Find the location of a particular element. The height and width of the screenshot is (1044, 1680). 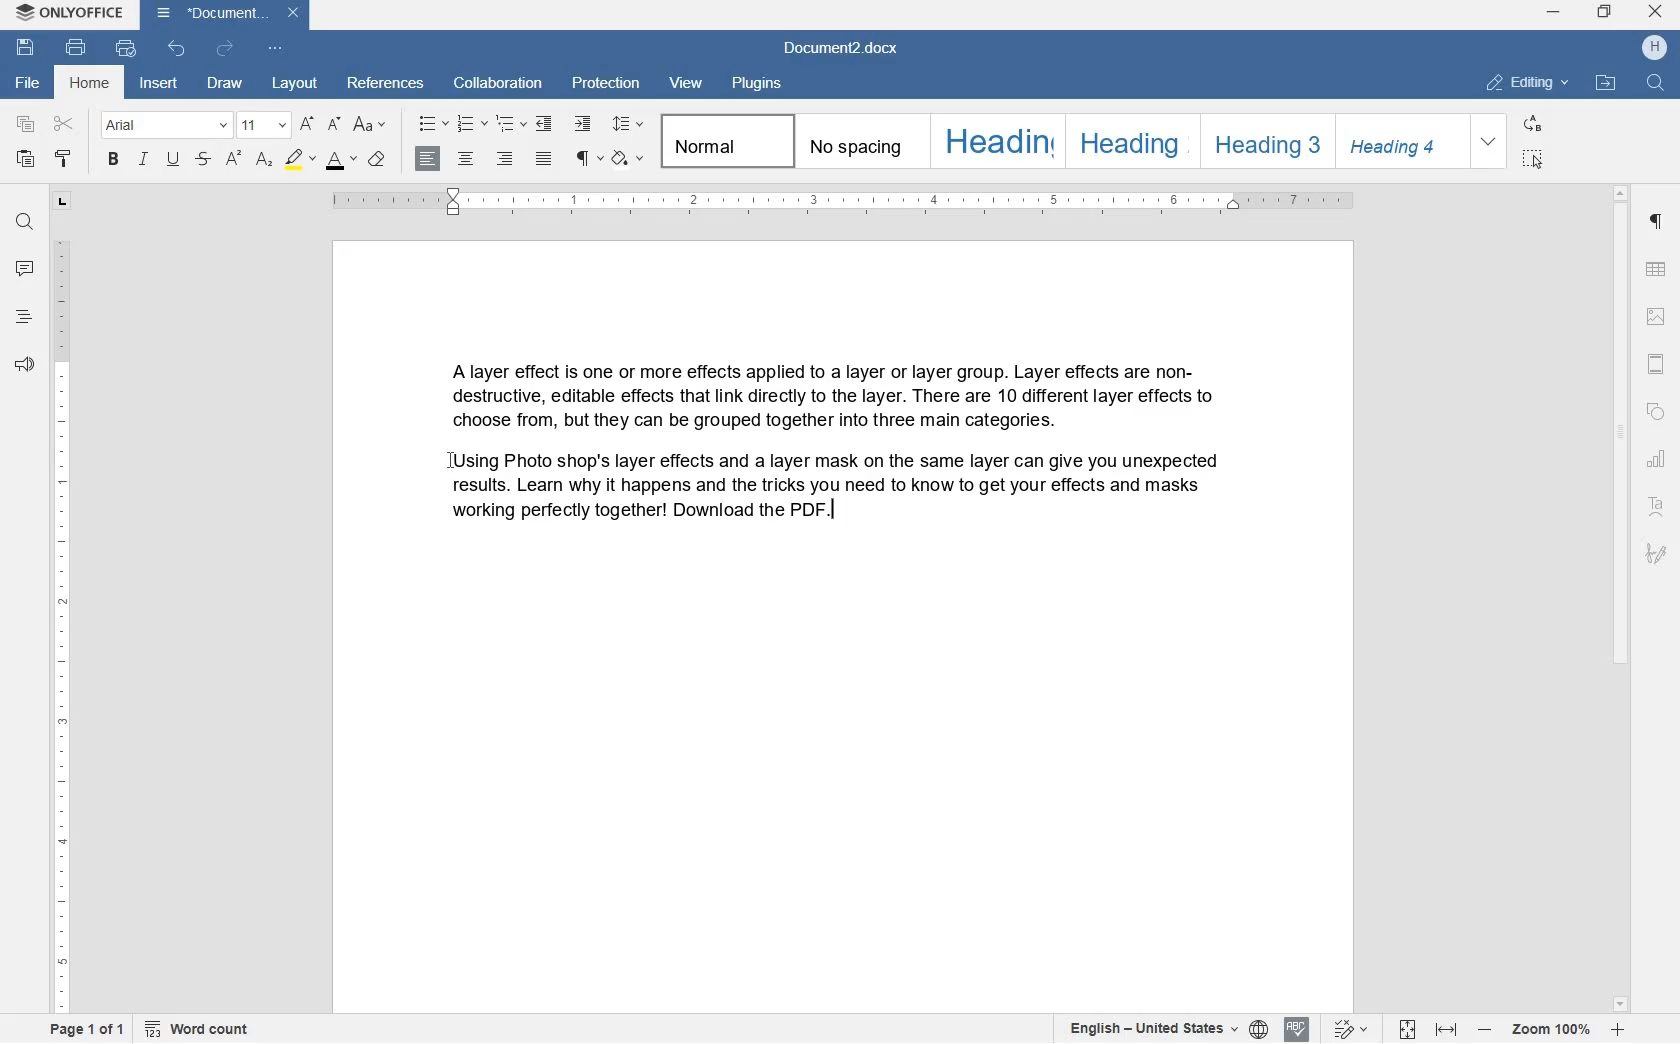

FIND is located at coordinates (1656, 84).